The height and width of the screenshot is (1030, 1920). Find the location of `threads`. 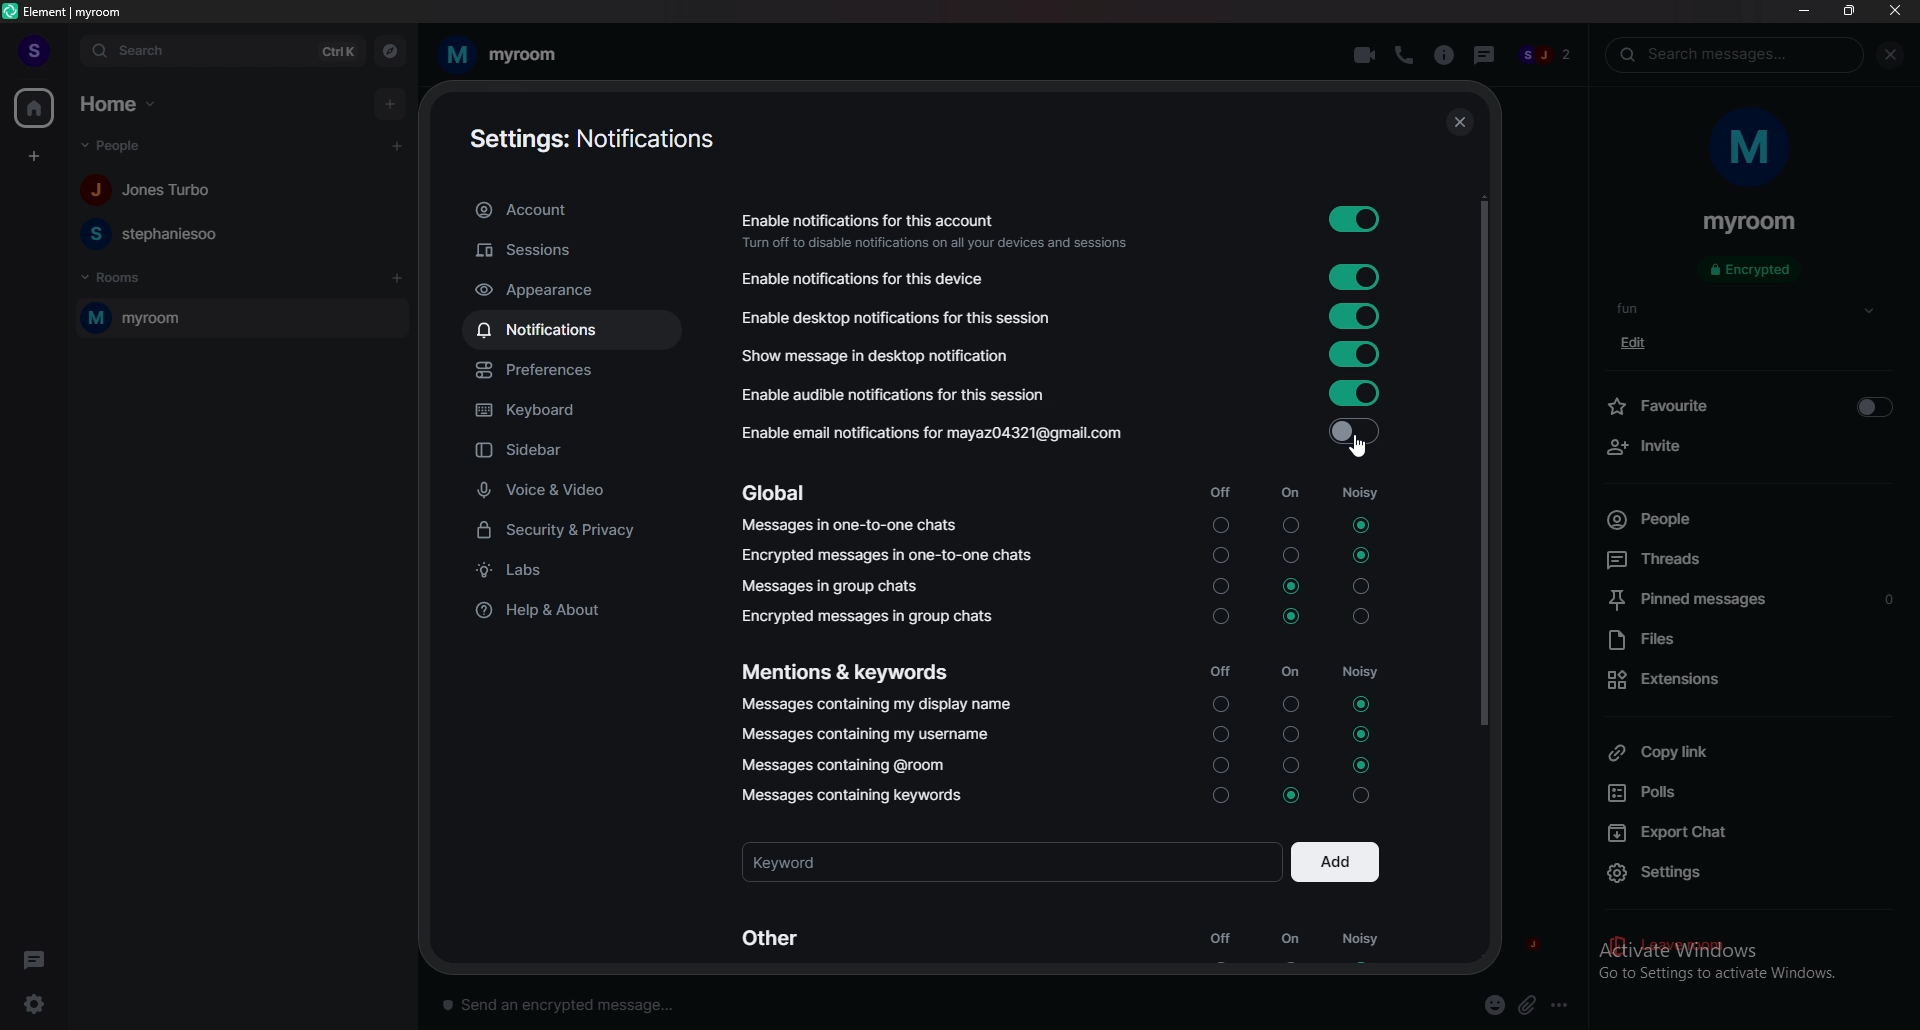

threads is located at coordinates (1740, 558).